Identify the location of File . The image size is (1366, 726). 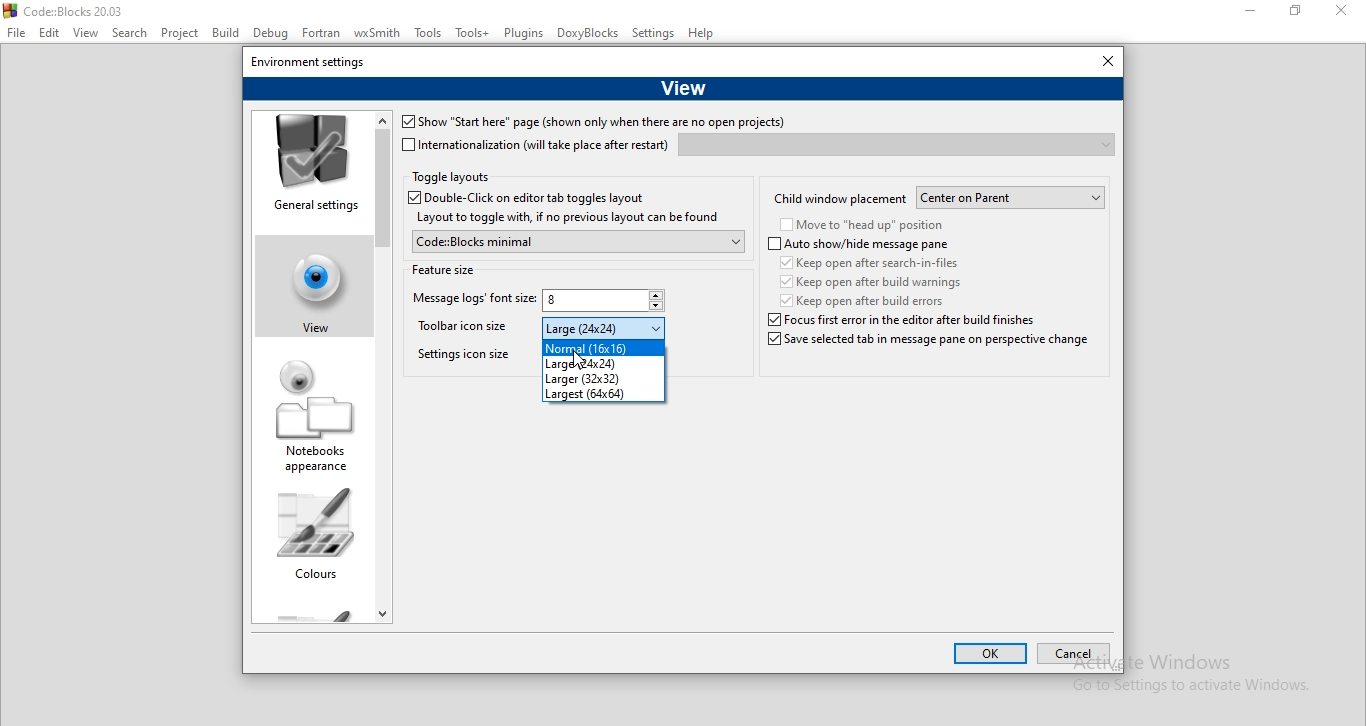
(16, 33).